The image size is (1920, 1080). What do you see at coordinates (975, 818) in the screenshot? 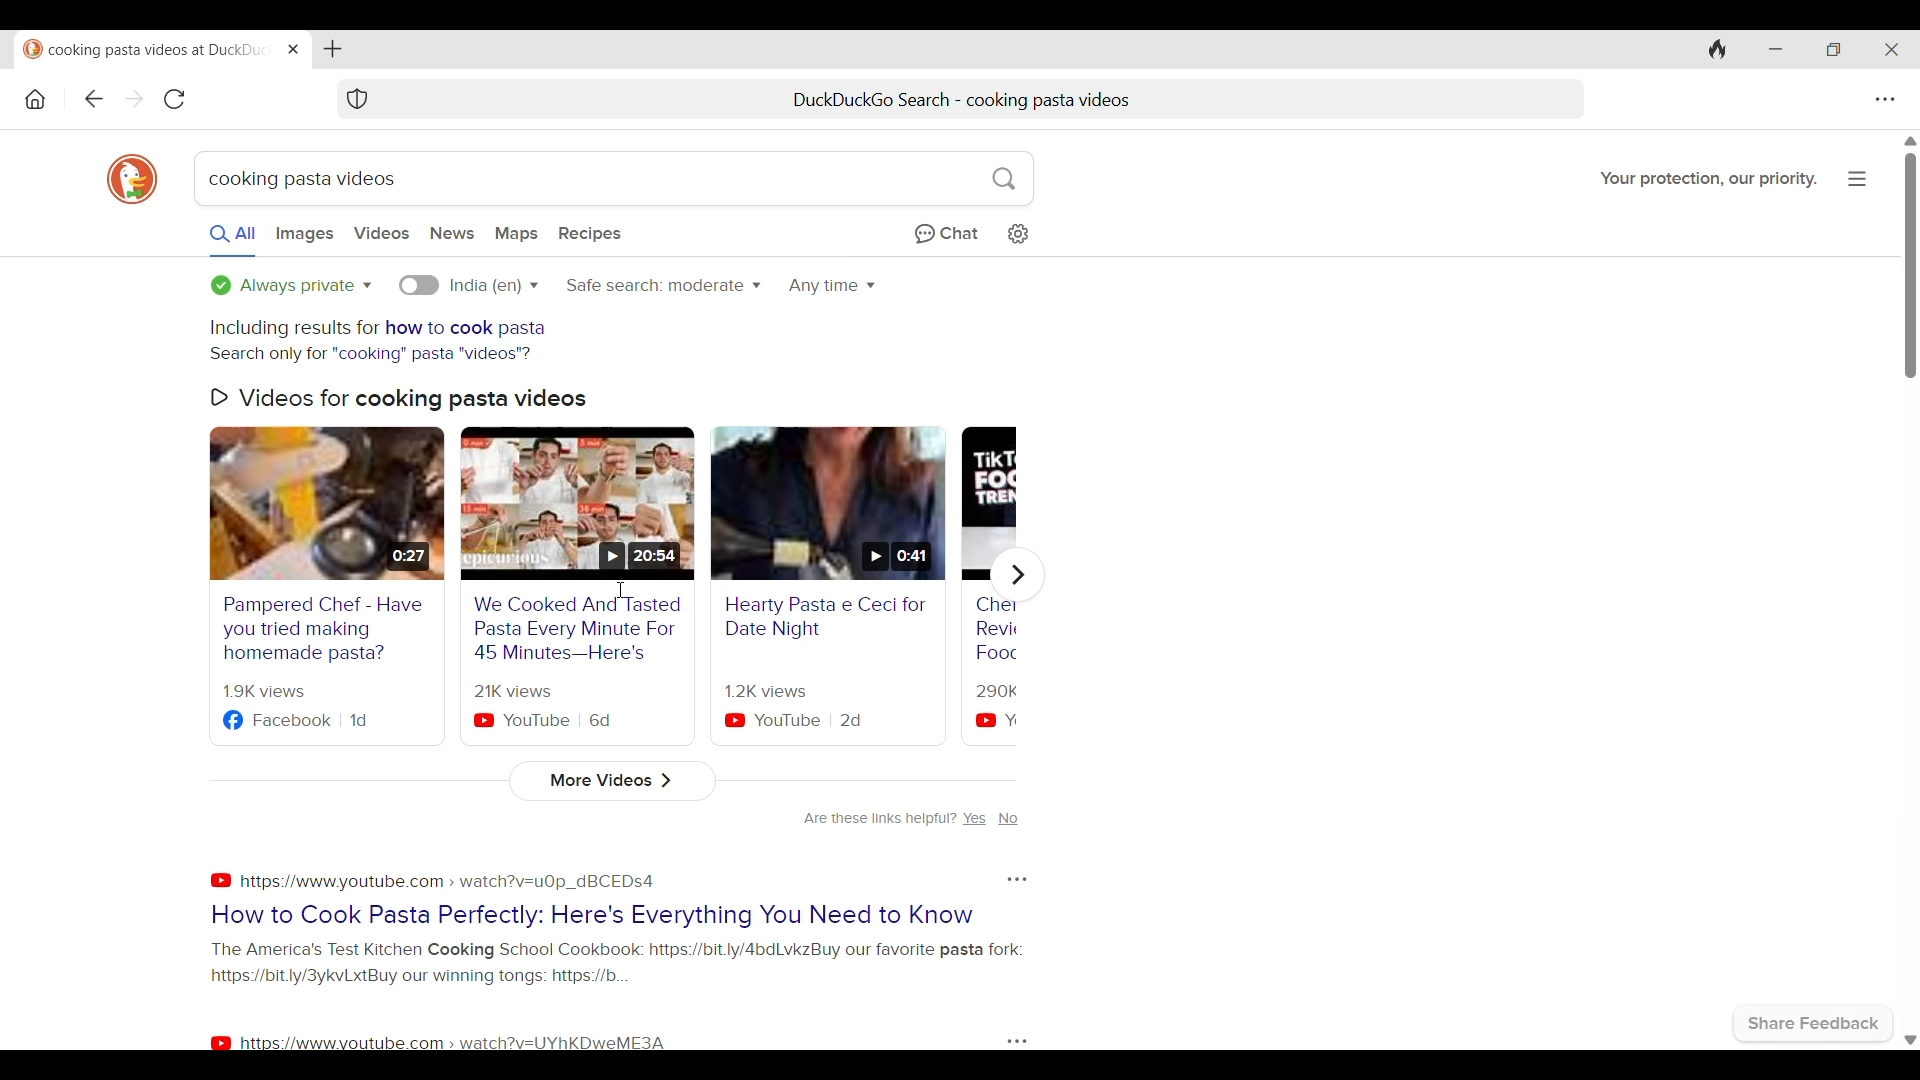
I see `yes` at bounding box center [975, 818].